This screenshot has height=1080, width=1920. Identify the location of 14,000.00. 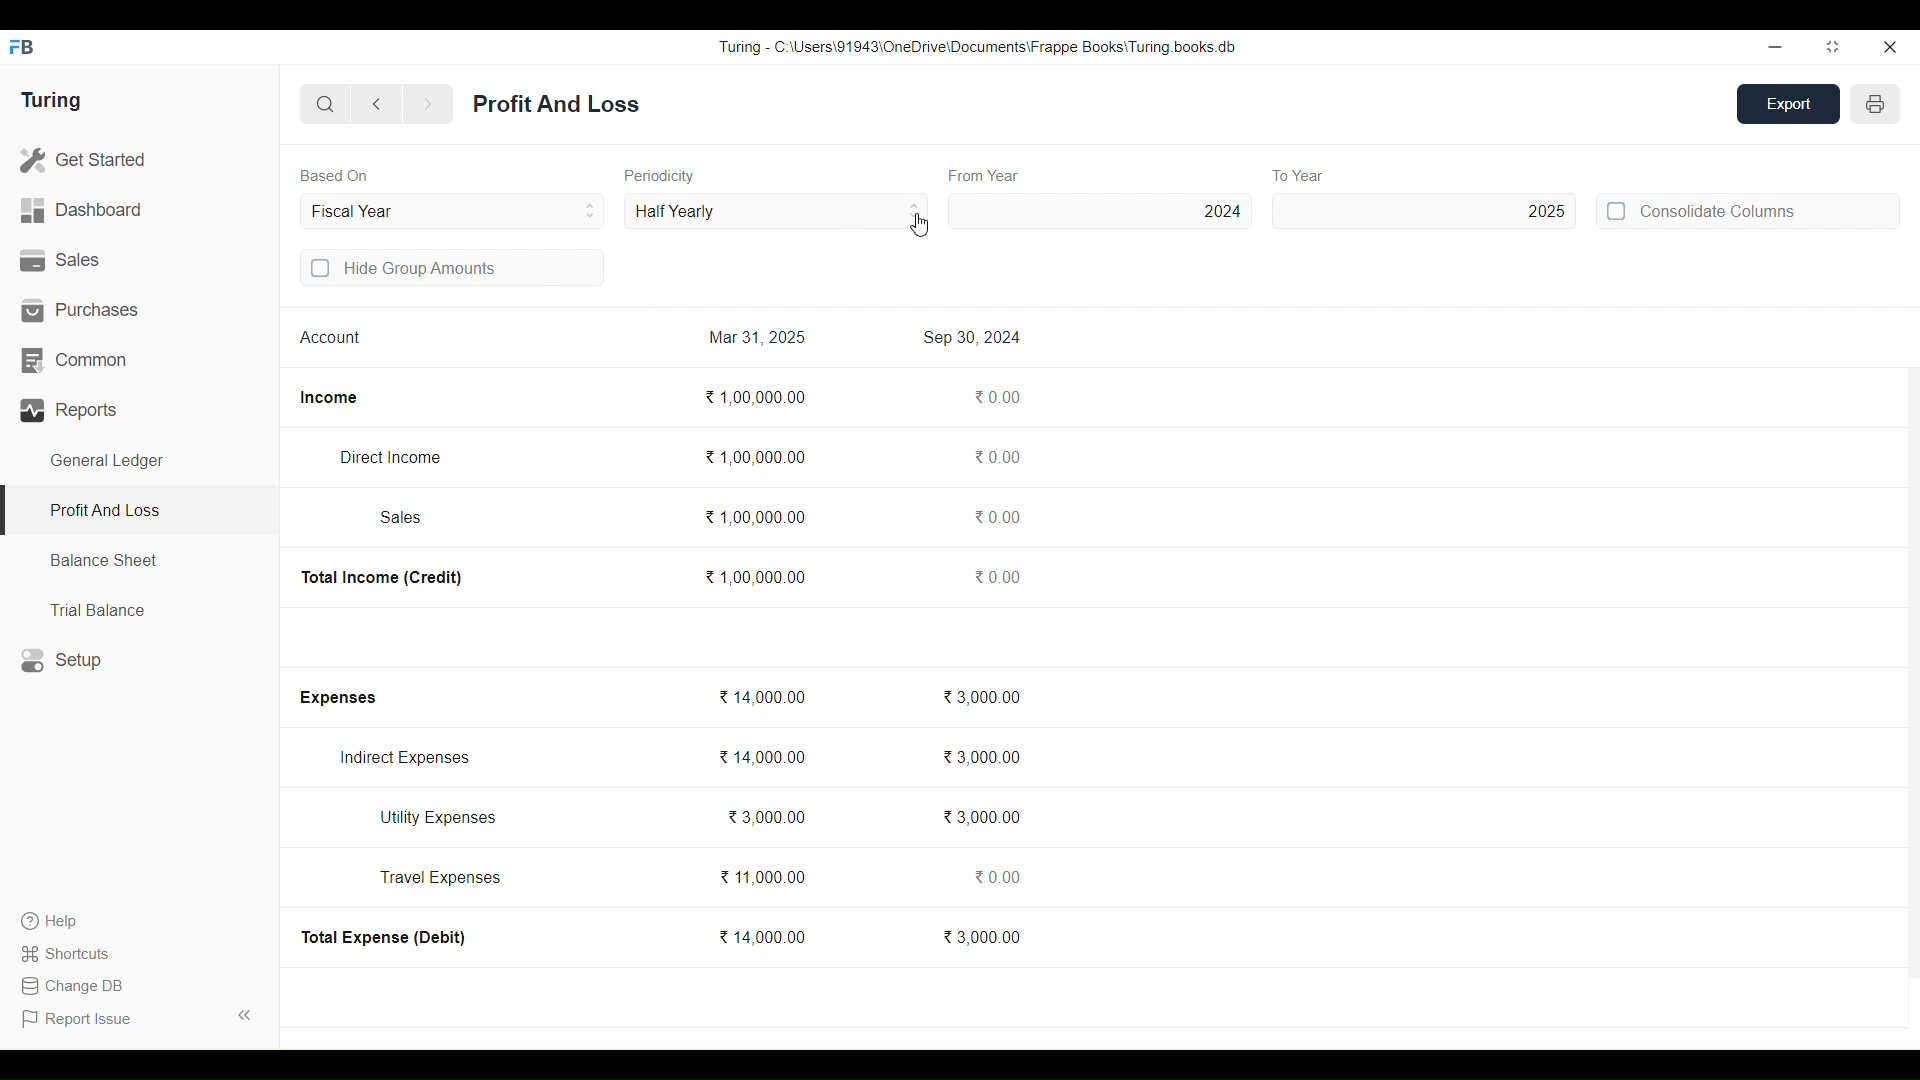
(761, 937).